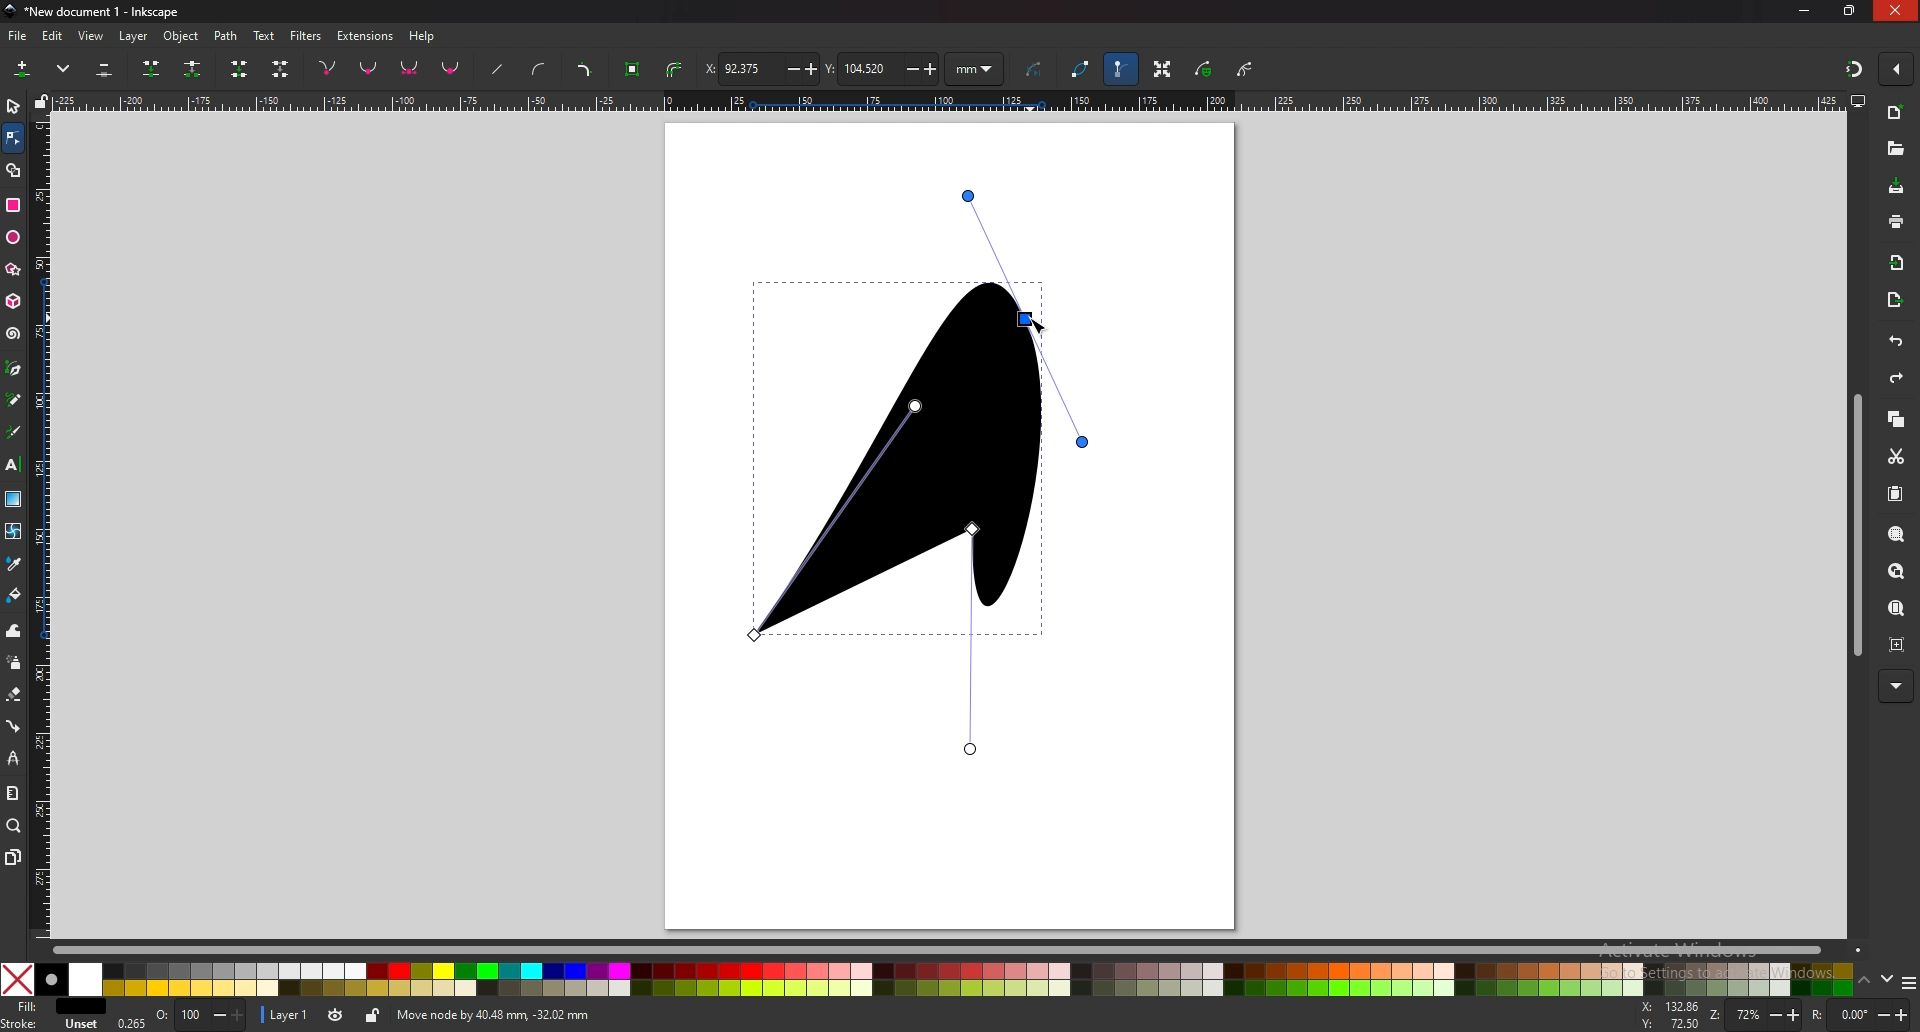 This screenshot has width=1920, height=1032. I want to click on rectangle, so click(13, 205).